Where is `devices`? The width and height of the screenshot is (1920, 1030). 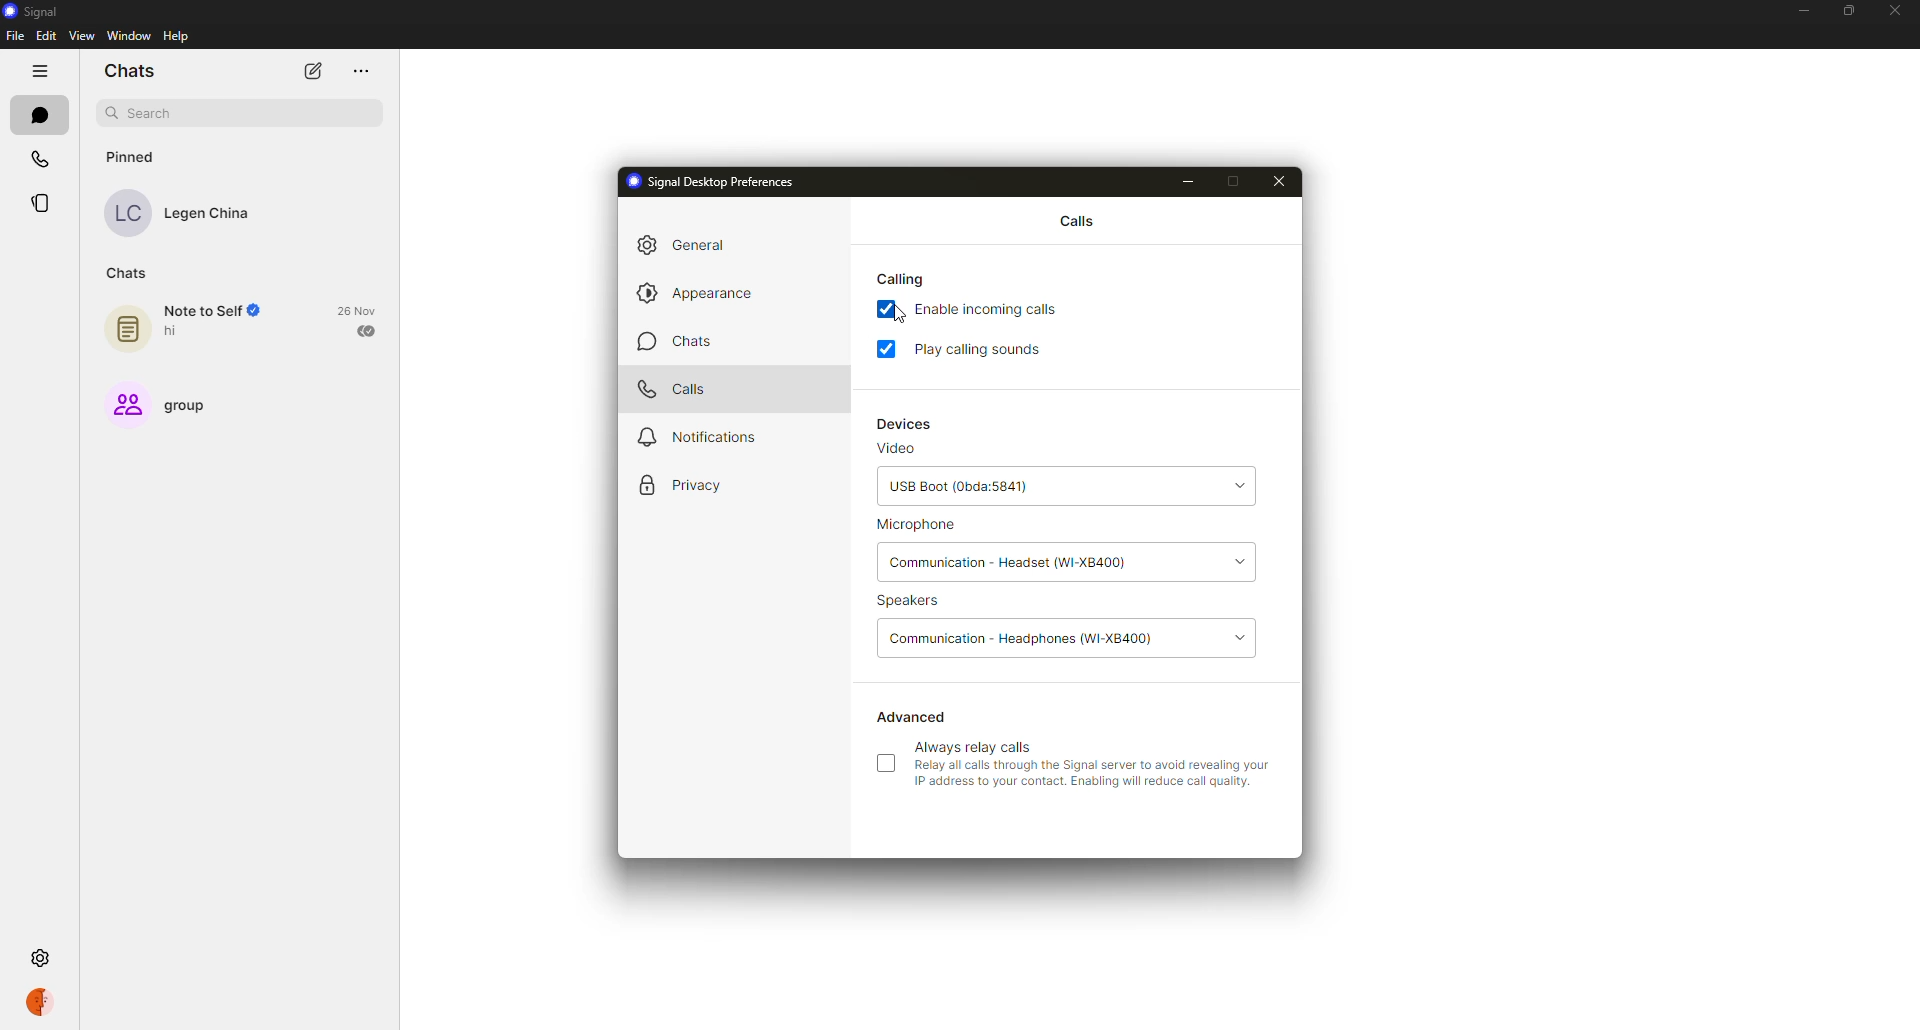
devices is located at coordinates (913, 422).